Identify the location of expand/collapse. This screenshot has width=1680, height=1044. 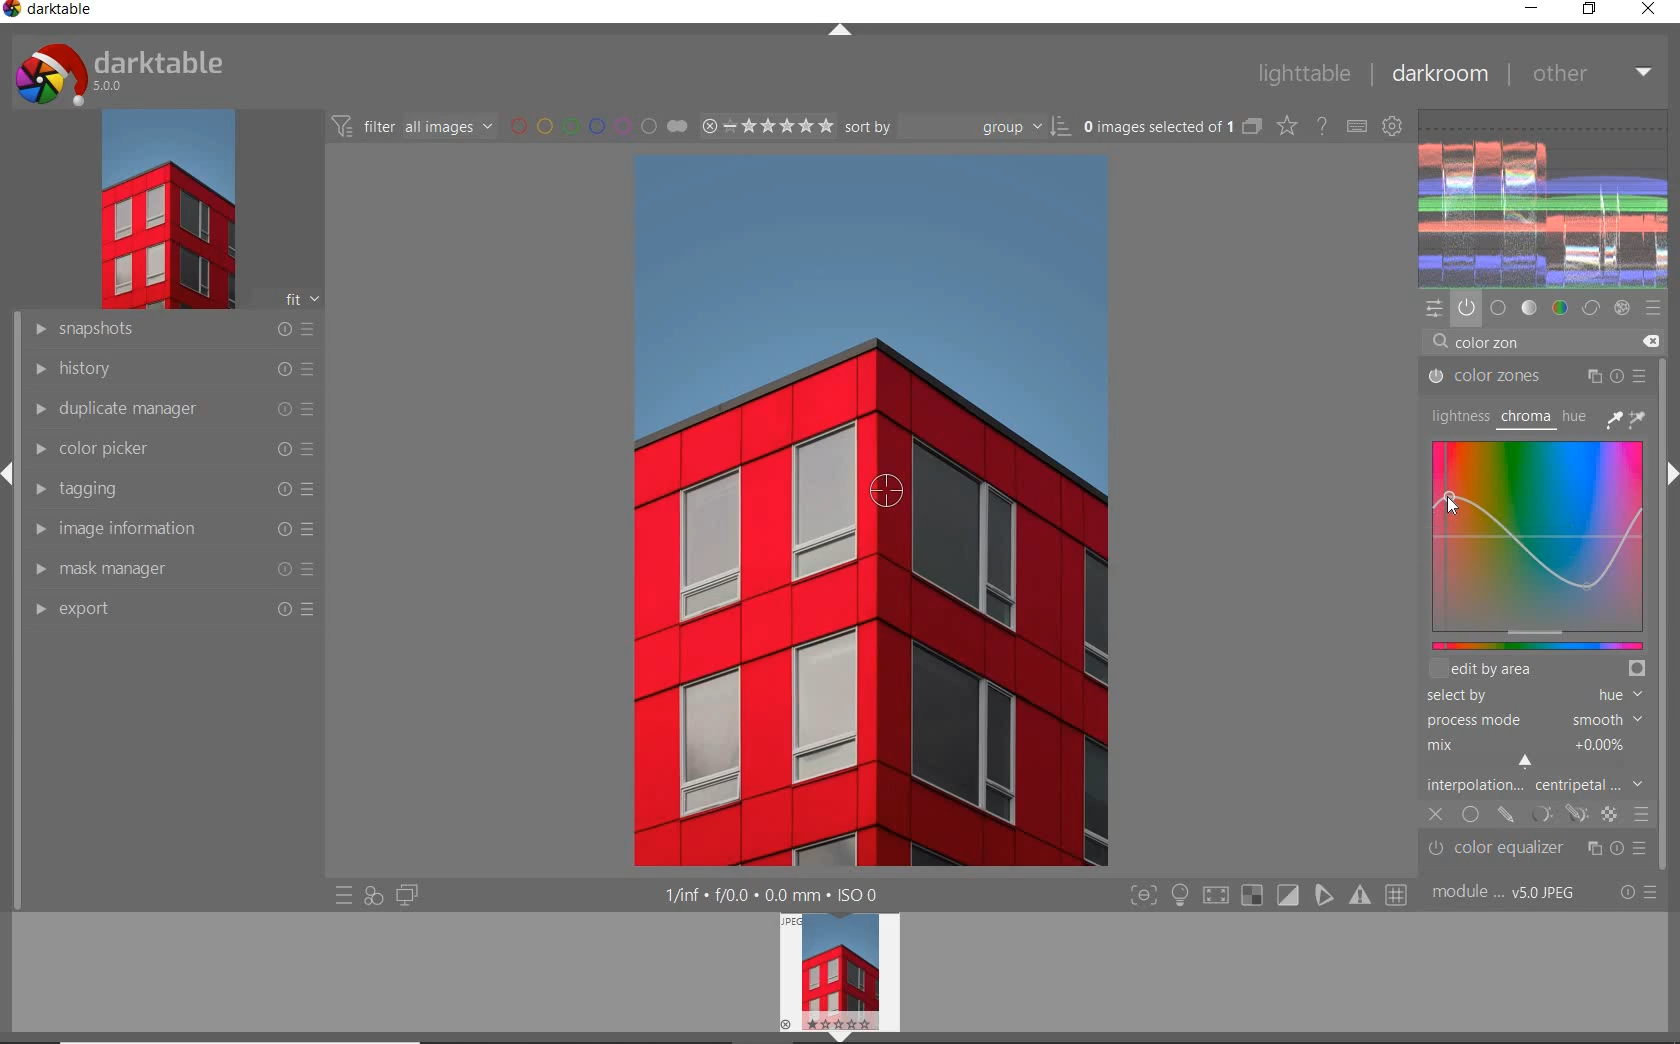
(841, 31).